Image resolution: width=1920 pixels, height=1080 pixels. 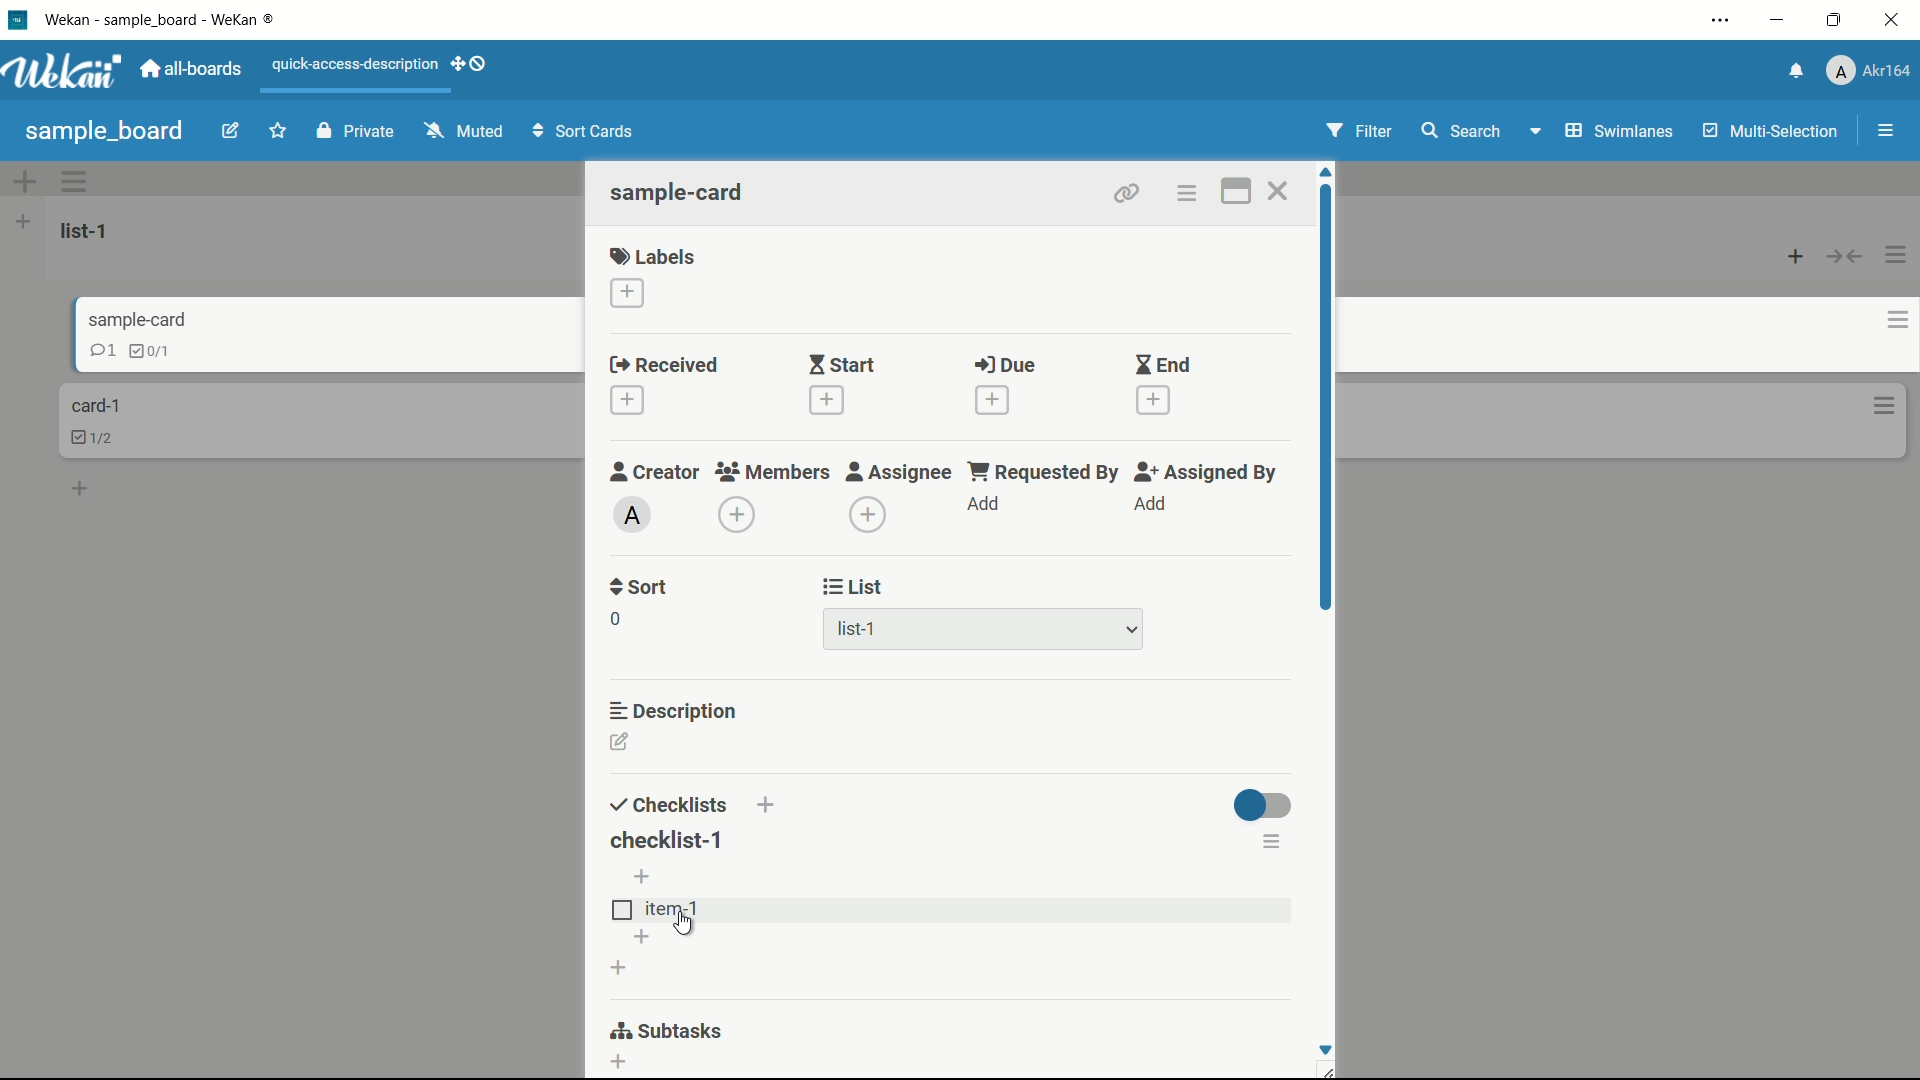 What do you see at coordinates (629, 400) in the screenshot?
I see `add date` at bounding box center [629, 400].